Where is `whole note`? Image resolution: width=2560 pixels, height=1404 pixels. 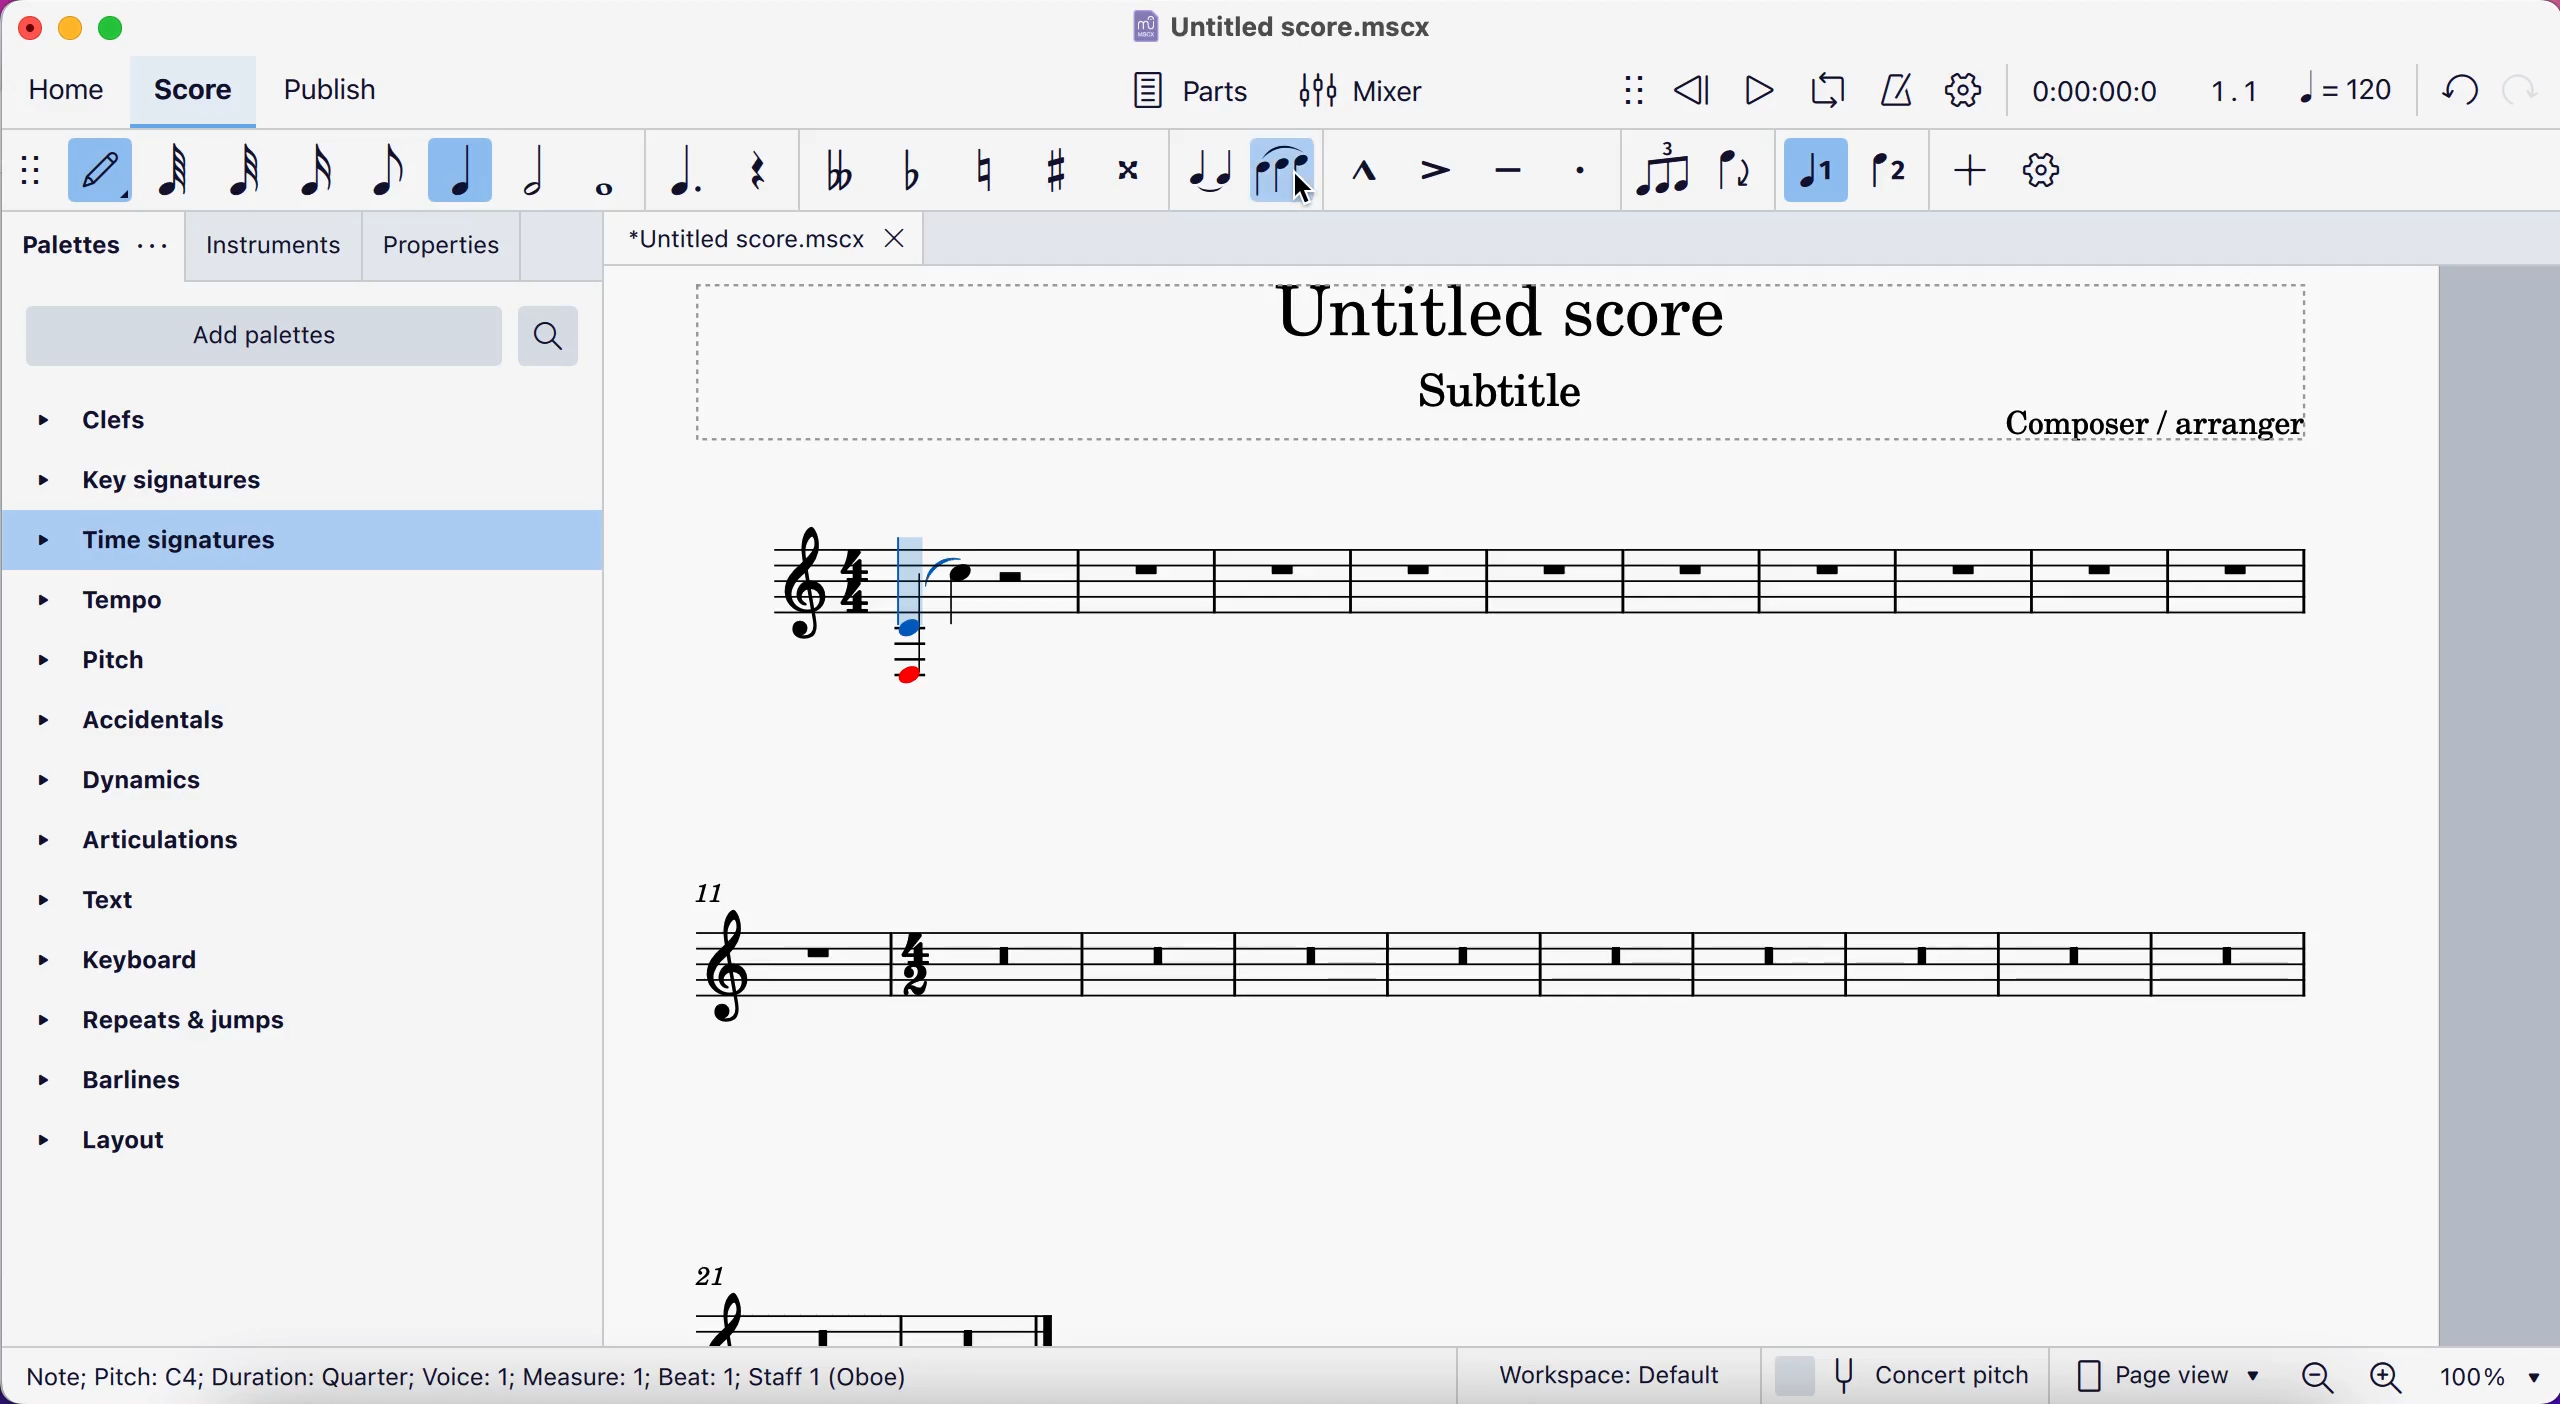
whole note is located at coordinates (607, 169).